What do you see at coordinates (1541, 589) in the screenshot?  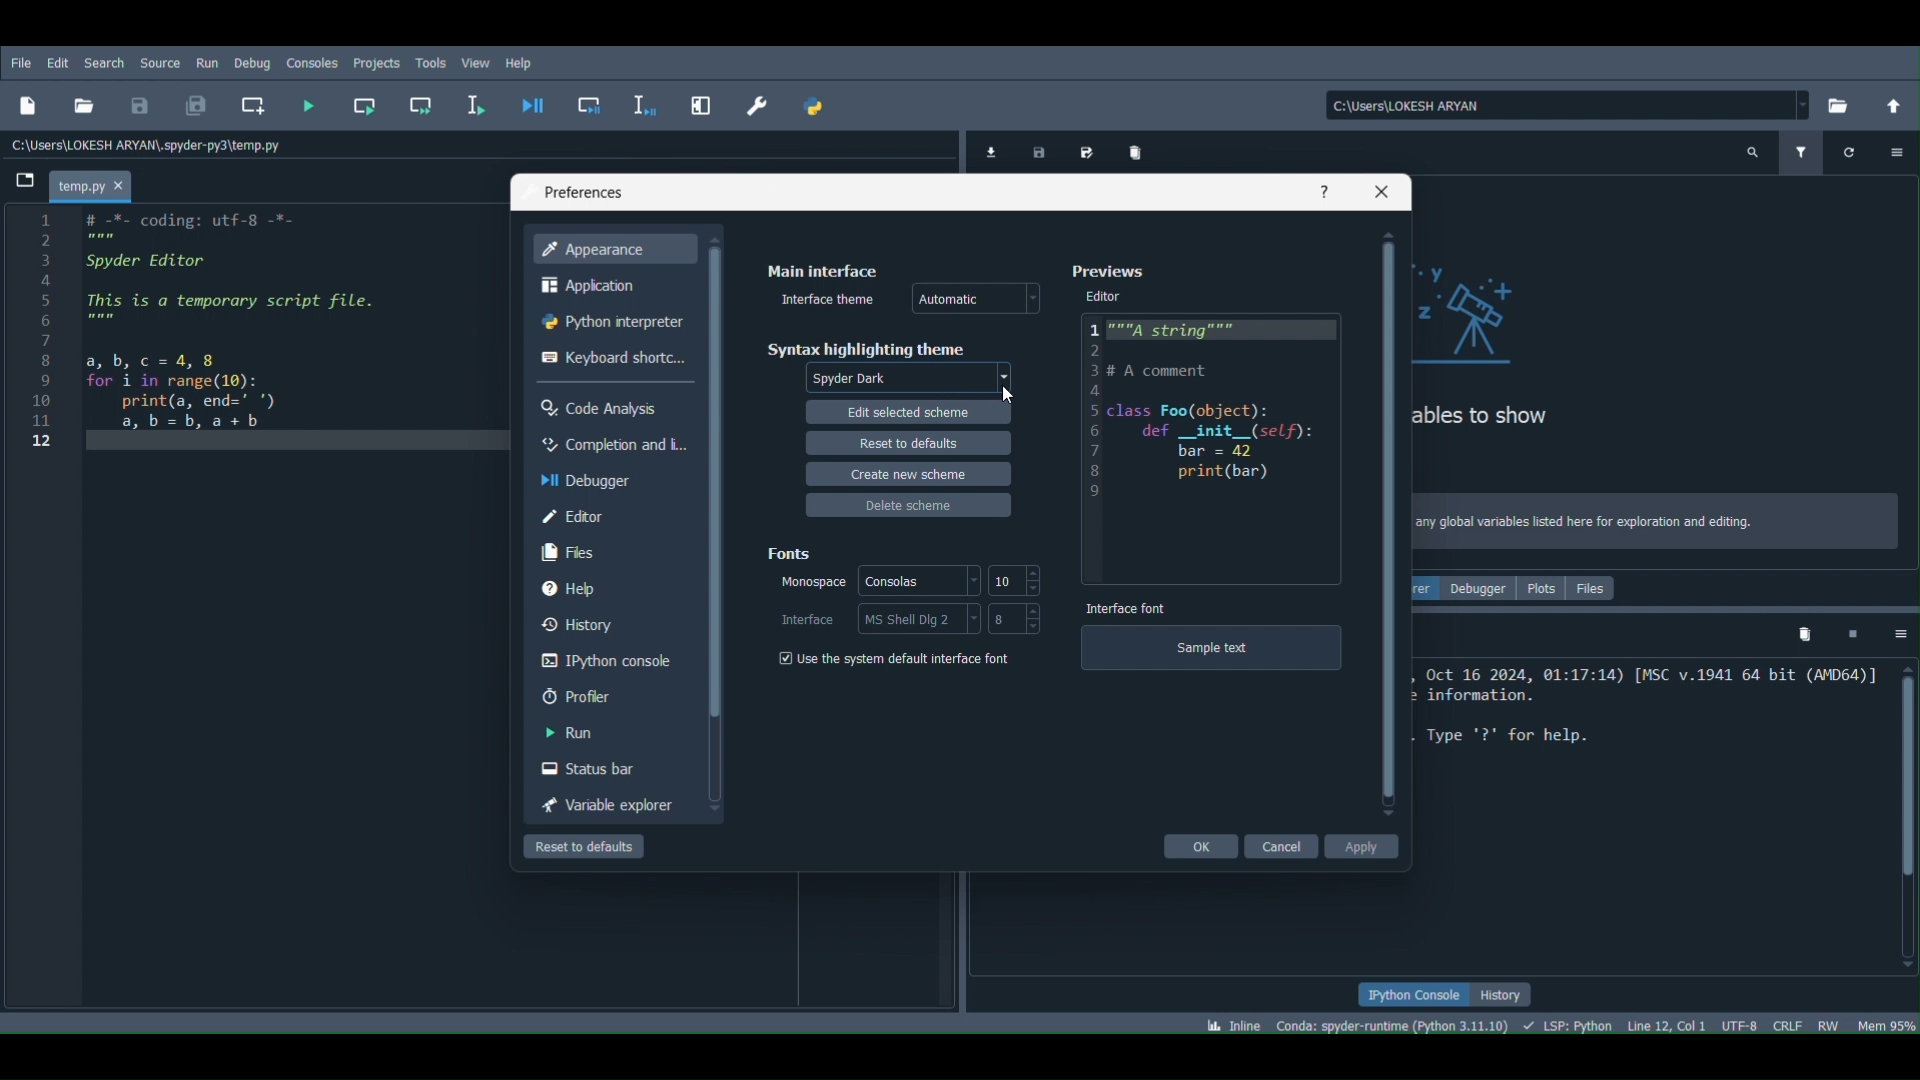 I see `Plots` at bounding box center [1541, 589].